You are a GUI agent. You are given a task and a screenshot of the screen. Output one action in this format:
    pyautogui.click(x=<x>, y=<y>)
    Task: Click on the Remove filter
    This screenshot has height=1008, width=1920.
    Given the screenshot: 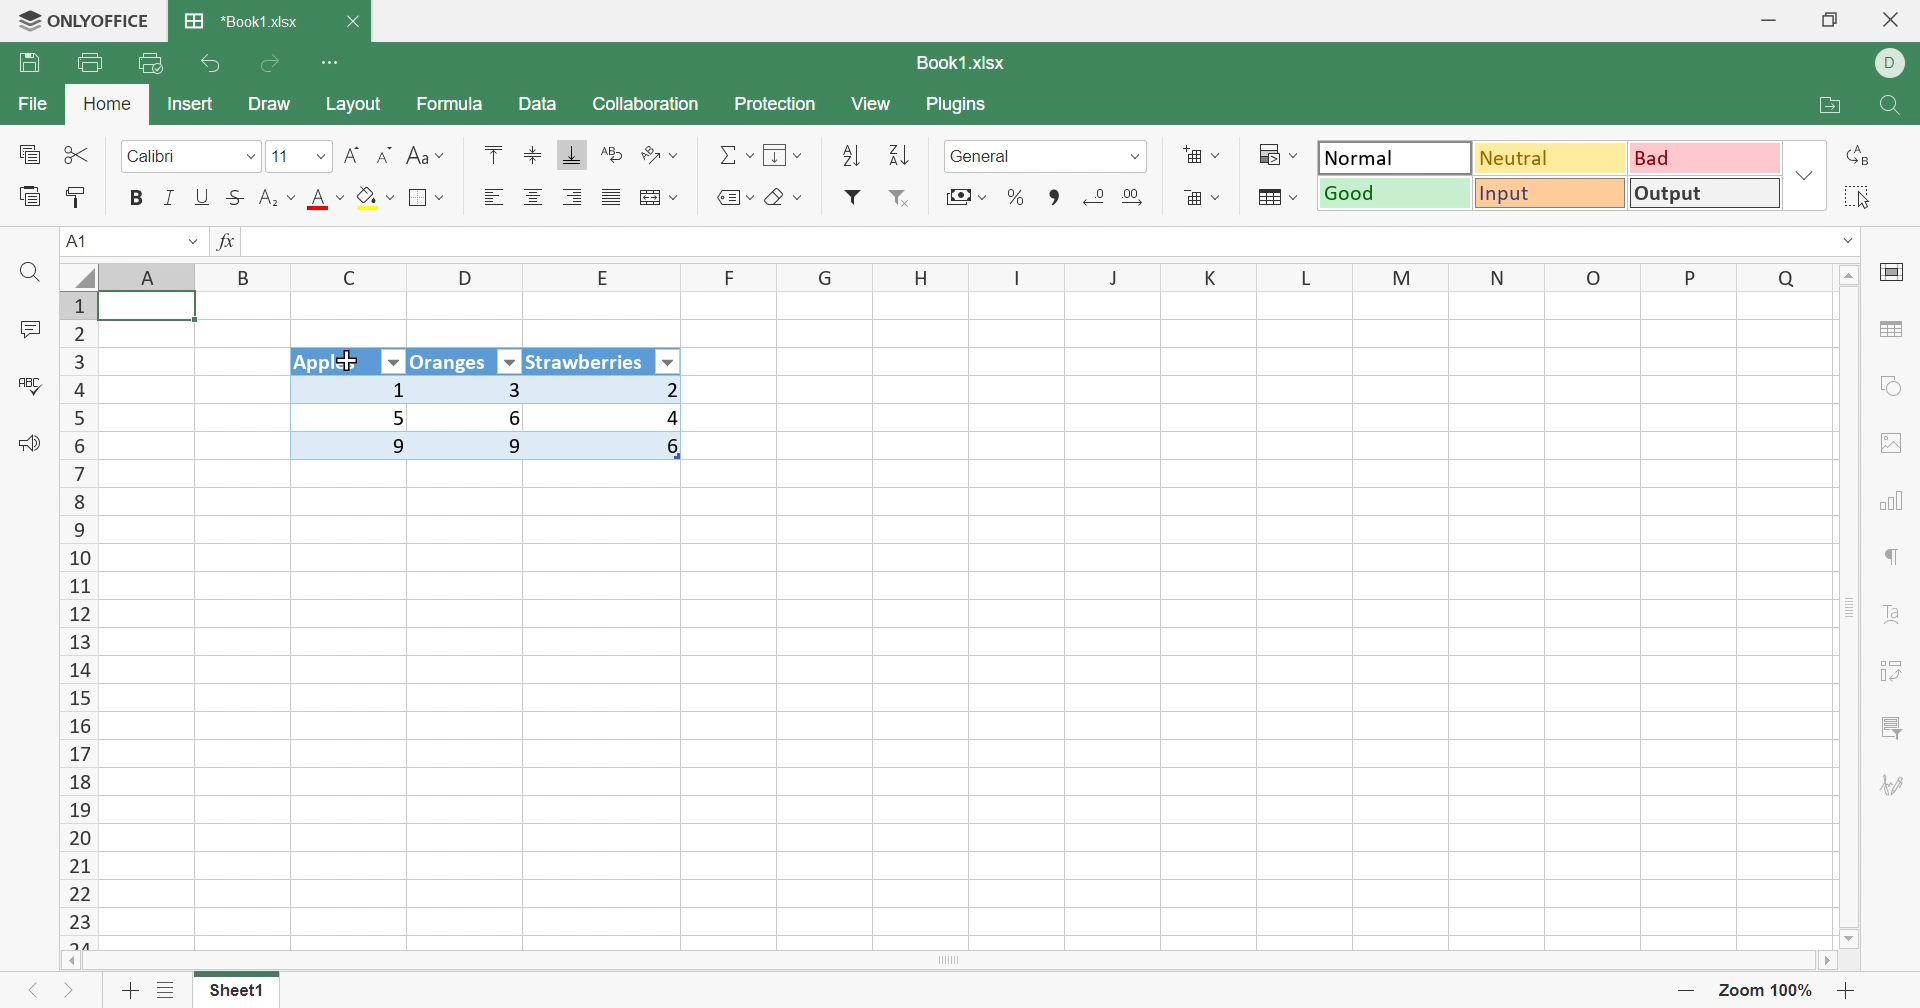 What is the action you would take?
    pyautogui.click(x=908, y=200)
    